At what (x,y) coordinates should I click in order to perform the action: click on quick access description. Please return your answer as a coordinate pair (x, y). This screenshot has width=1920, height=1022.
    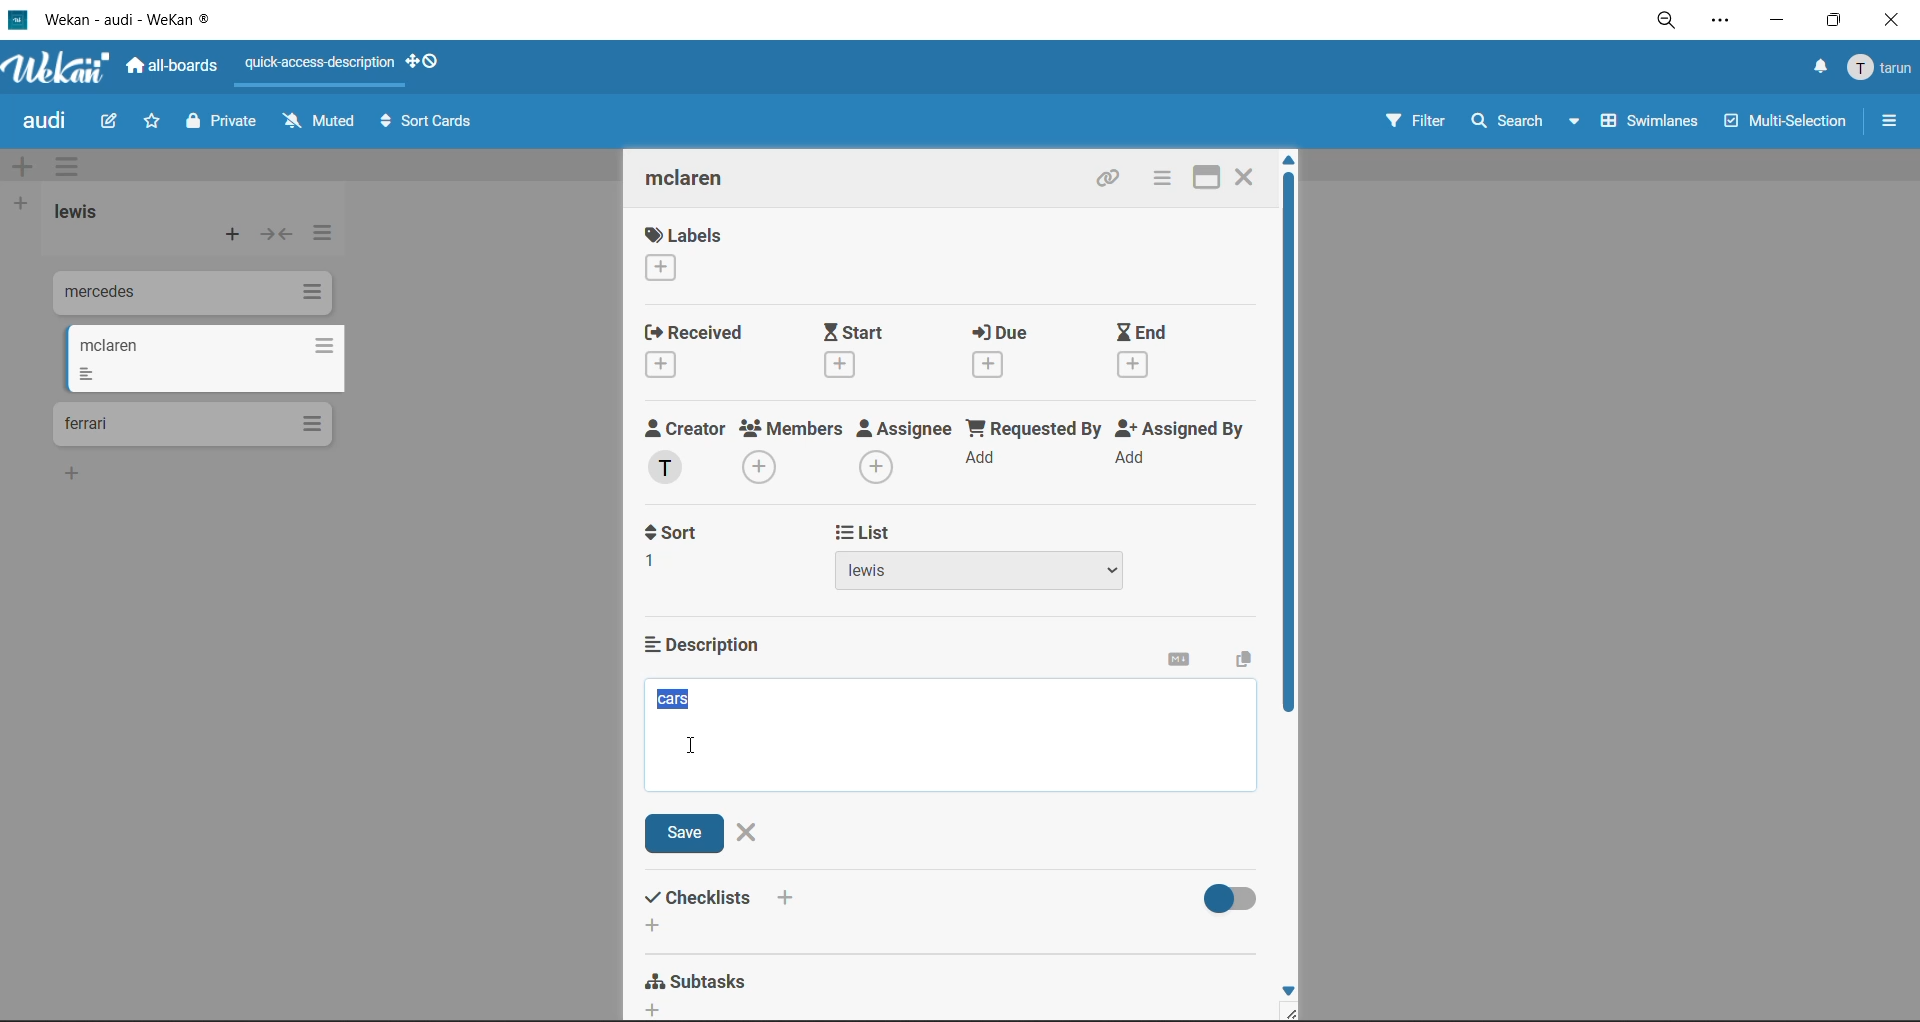
    Looking at the image, I should click on (321, 64).